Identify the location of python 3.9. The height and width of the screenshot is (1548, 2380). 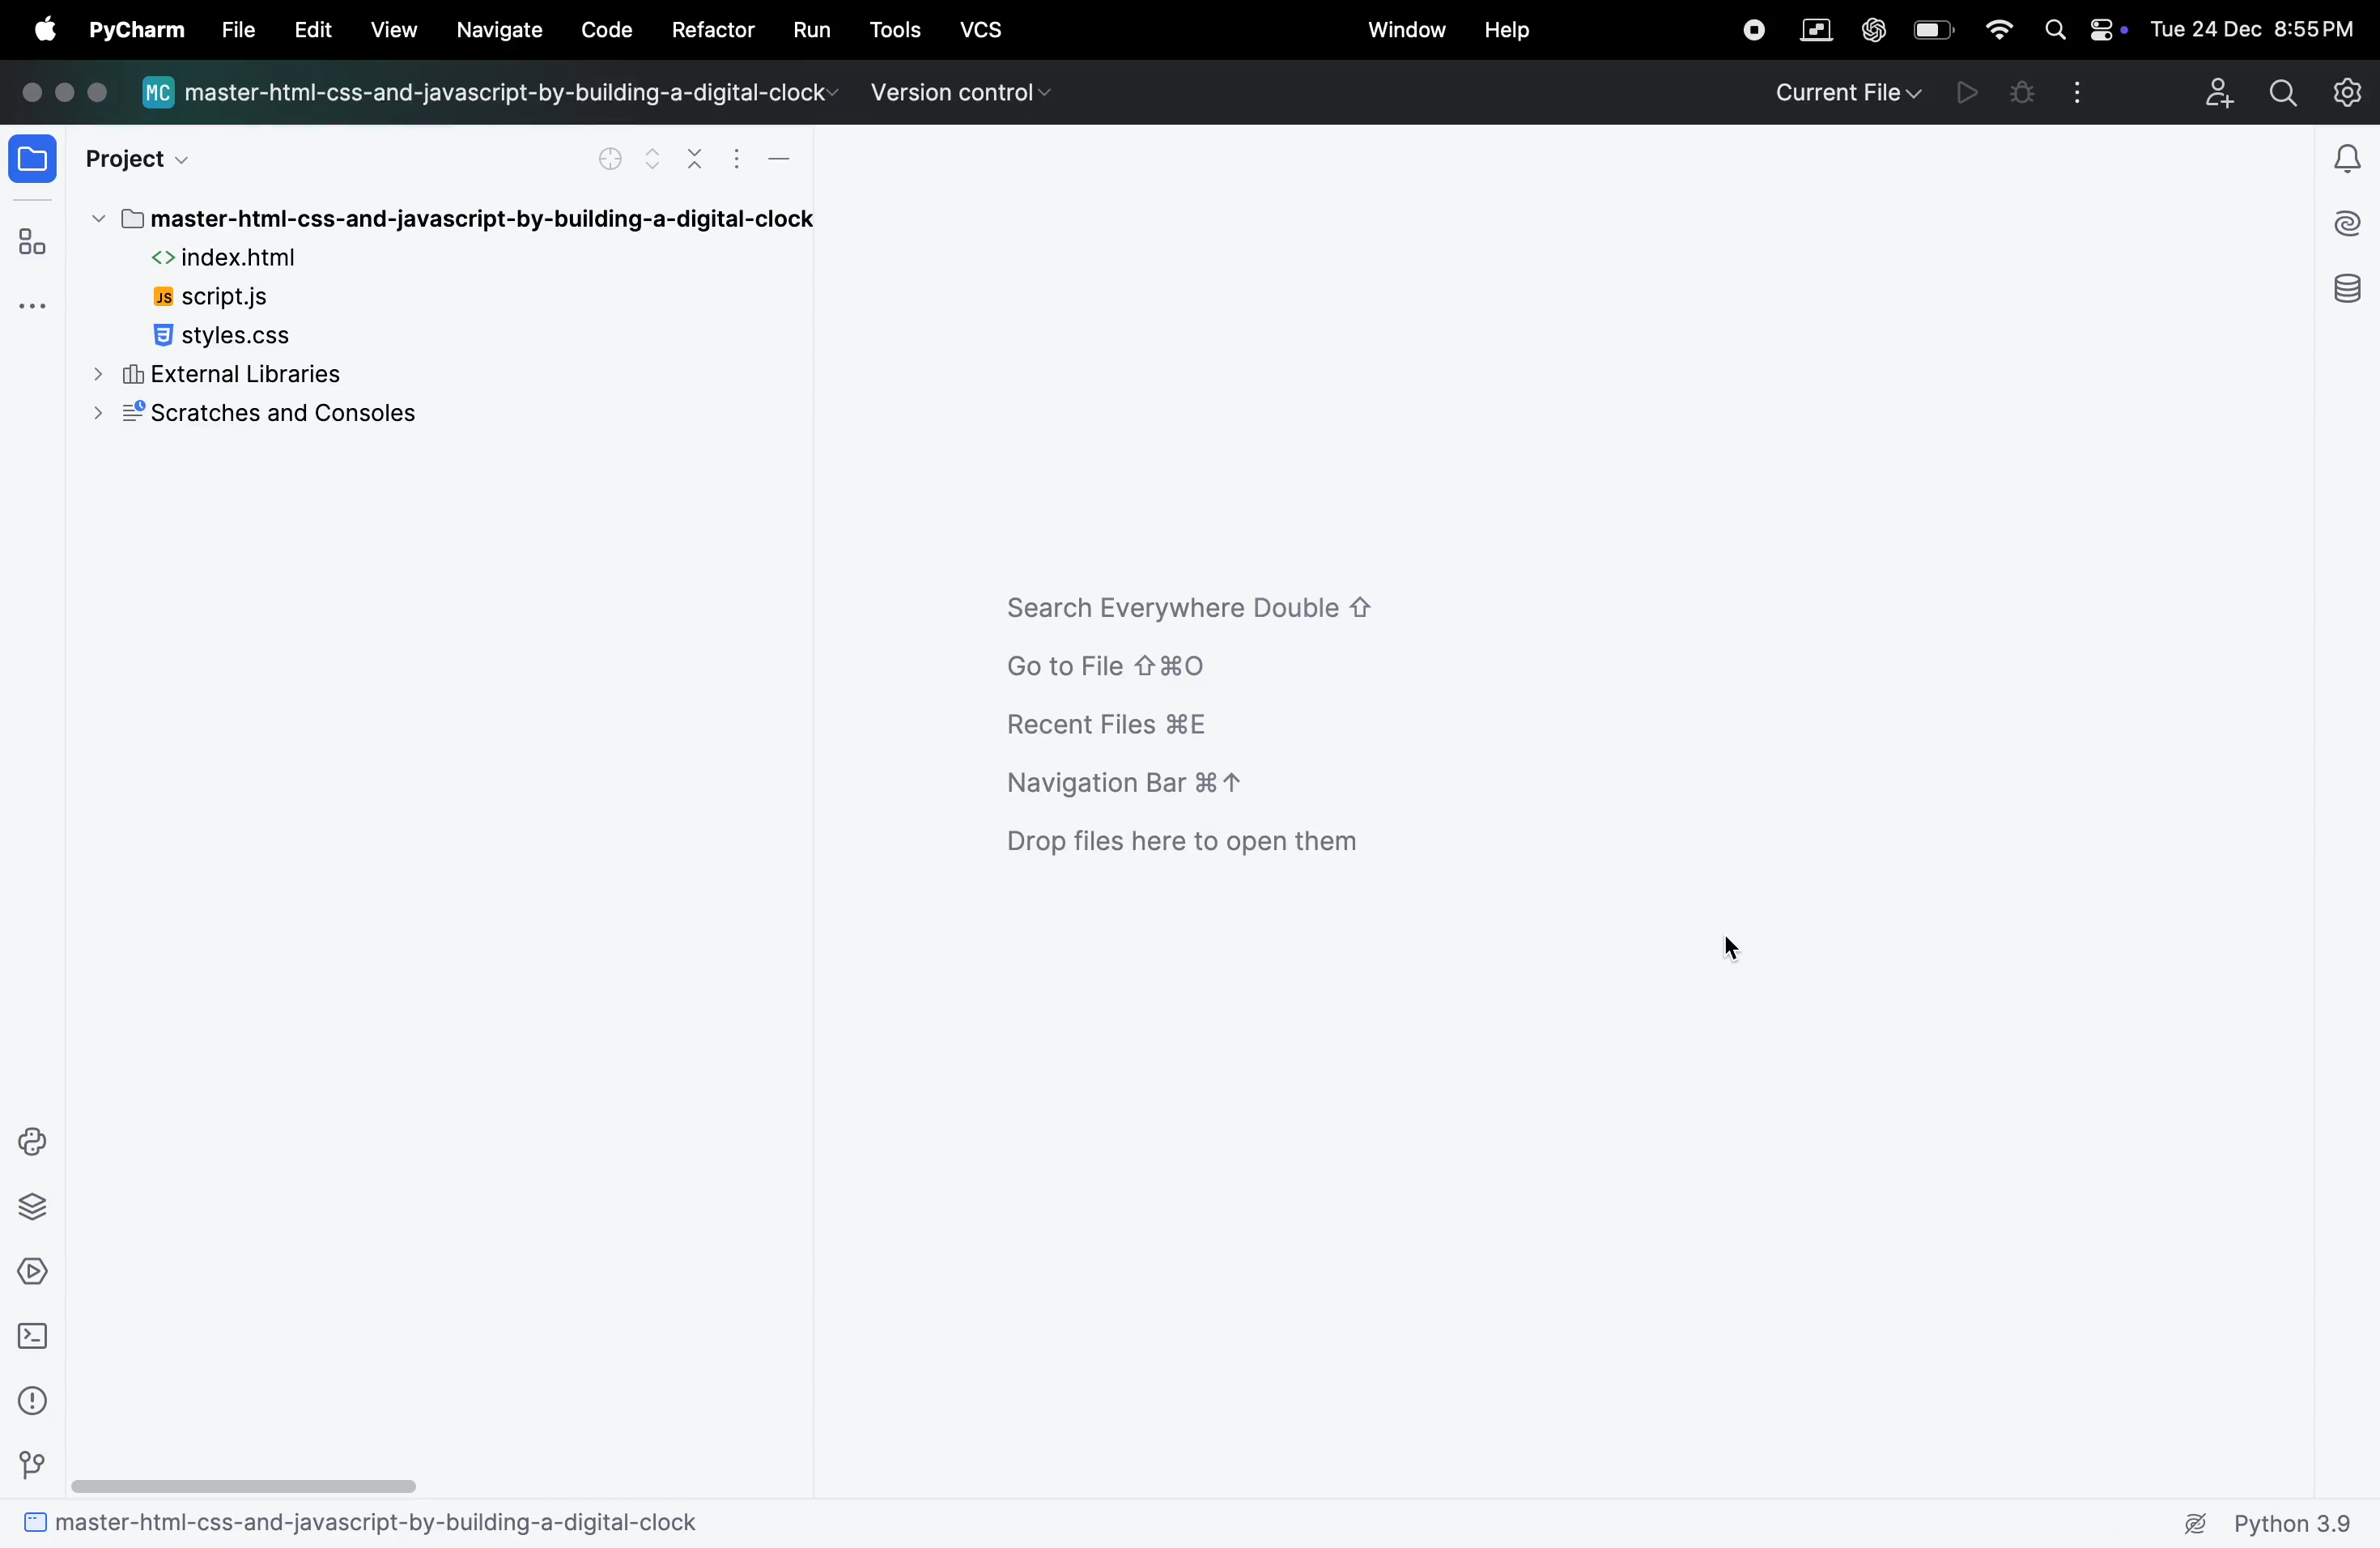
(2268, 1525).